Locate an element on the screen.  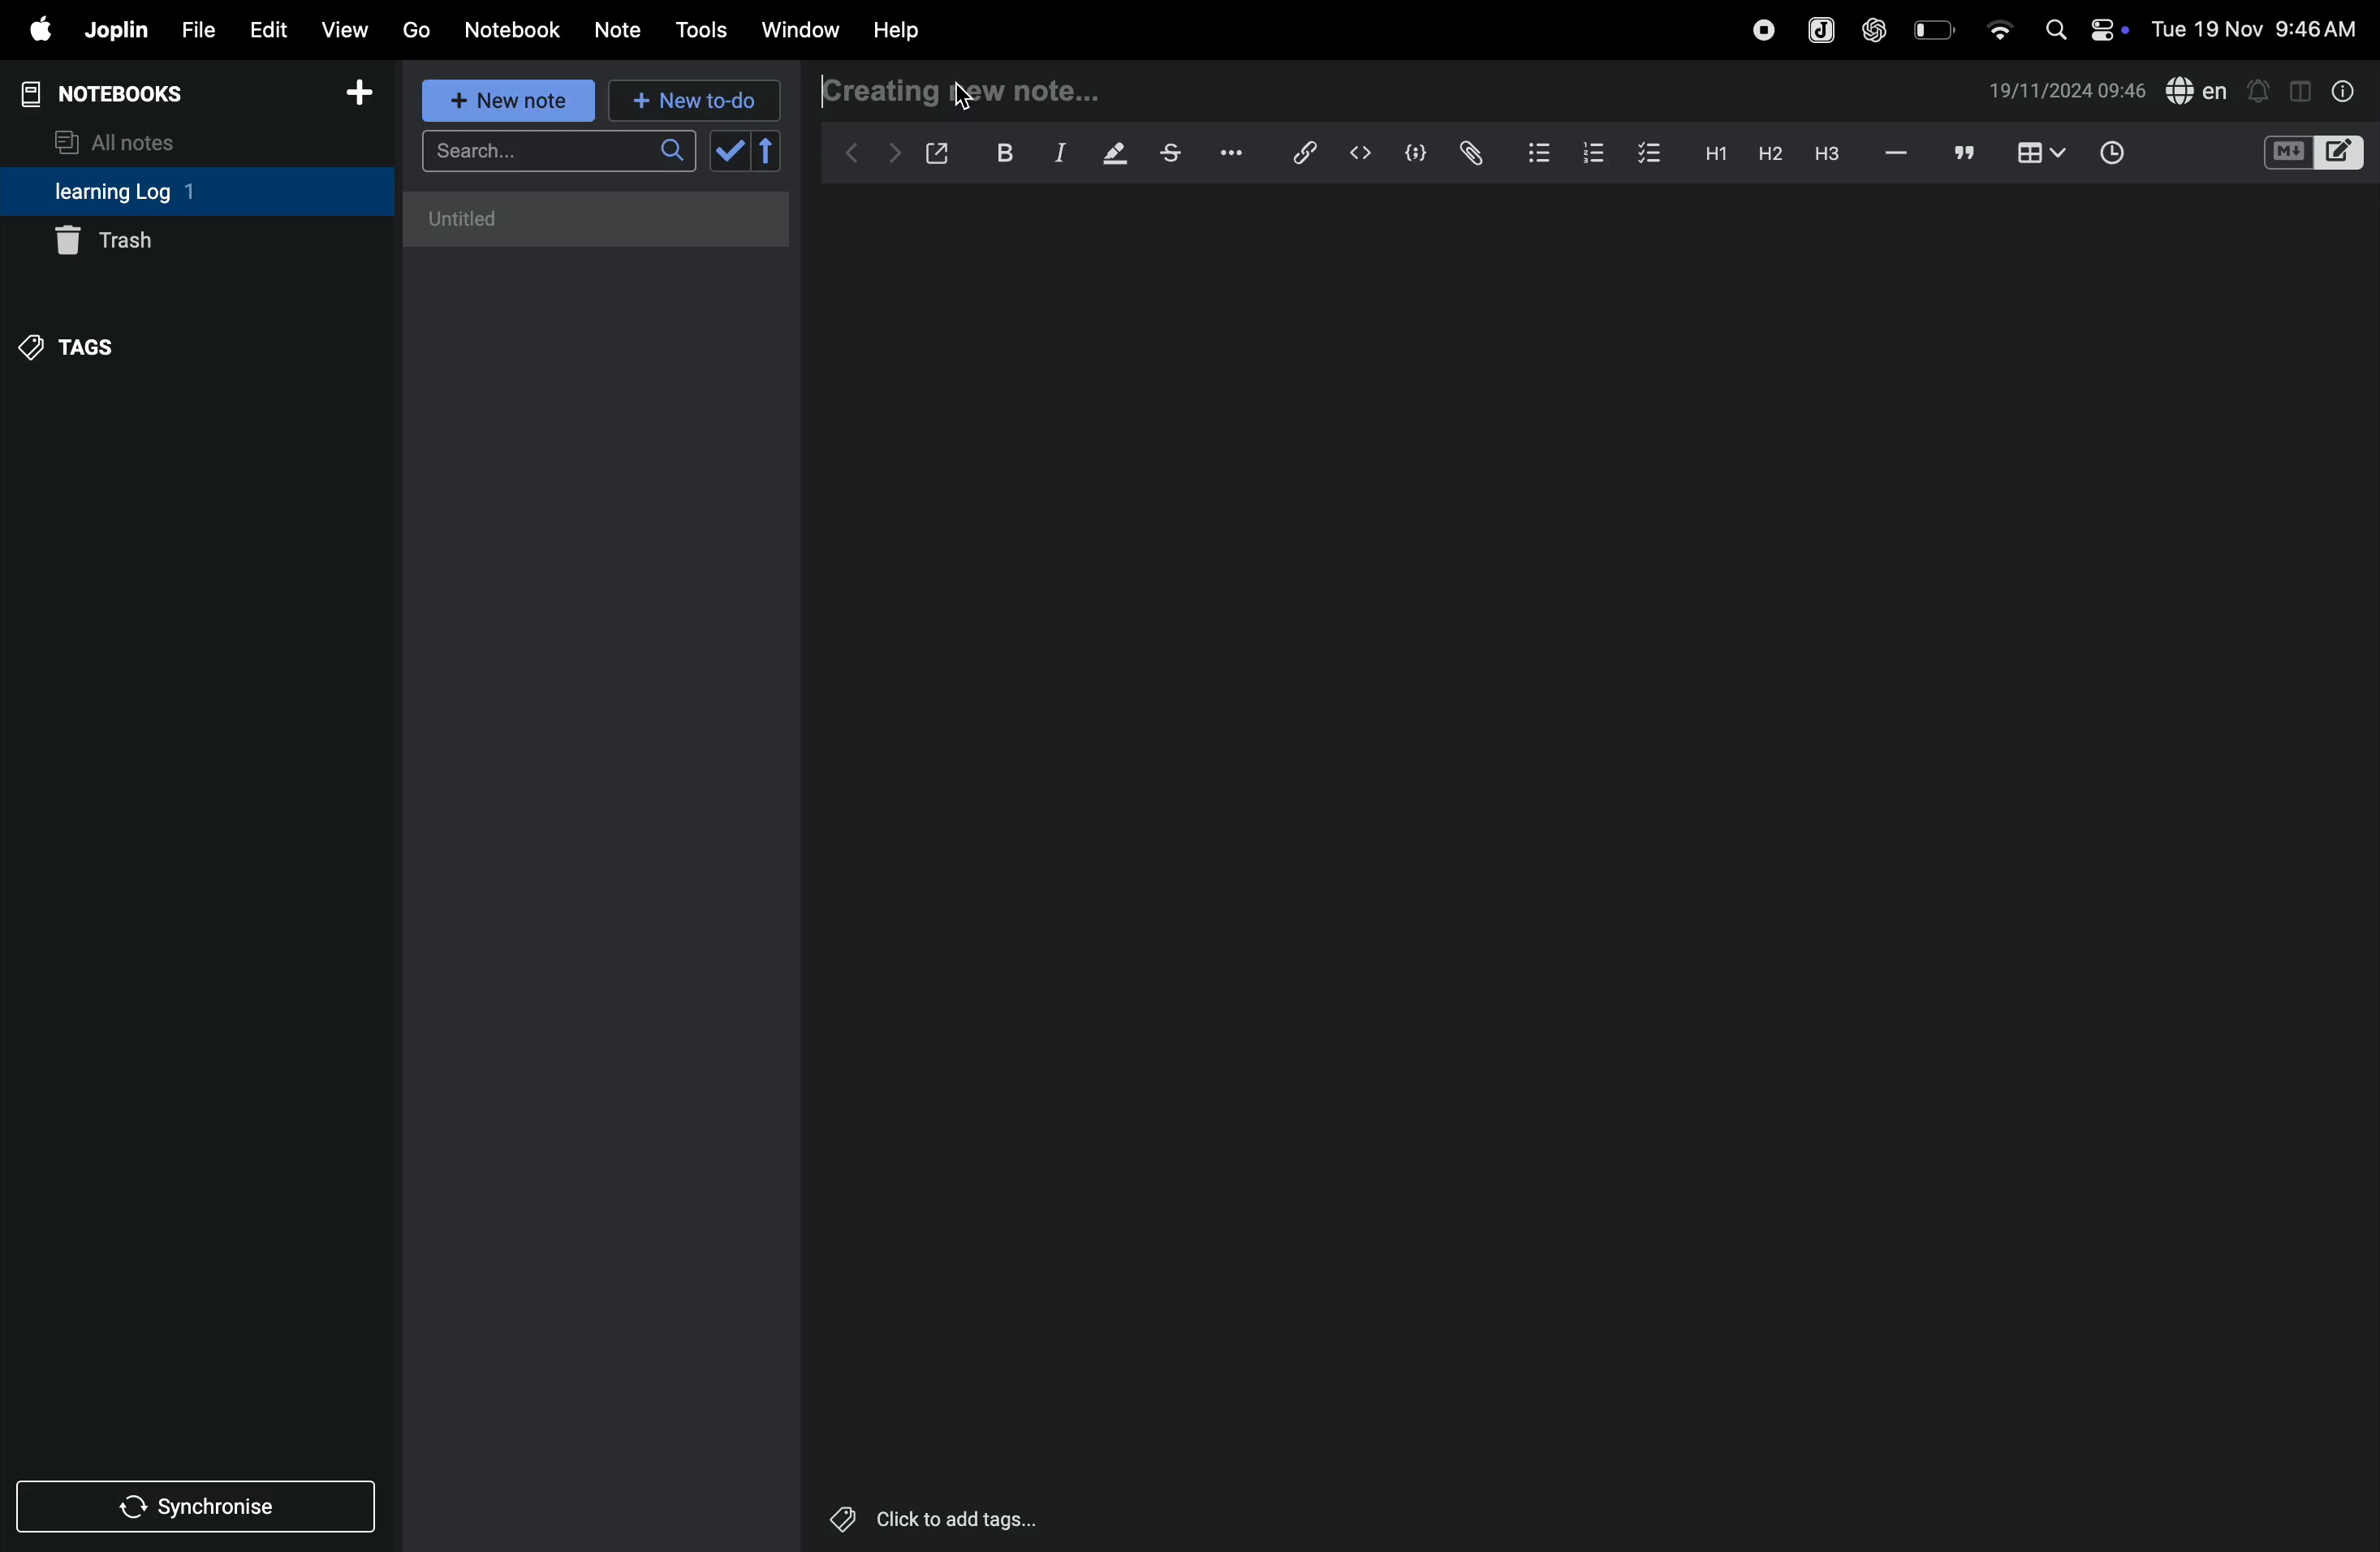
date and time is located at coordinates (2260, 28).